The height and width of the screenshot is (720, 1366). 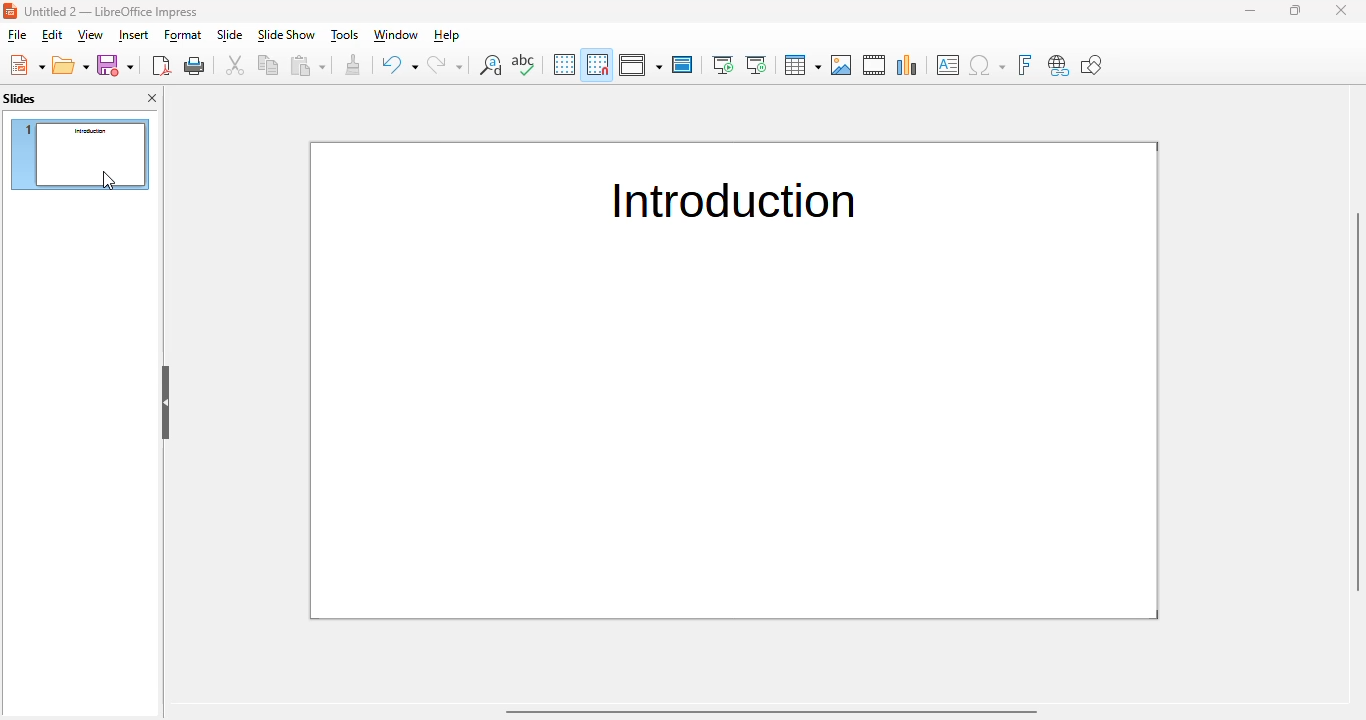 What do you see at coordinates (491, 65) in the screenshot?
I see `find and replace` at bounding box center [491, 65].